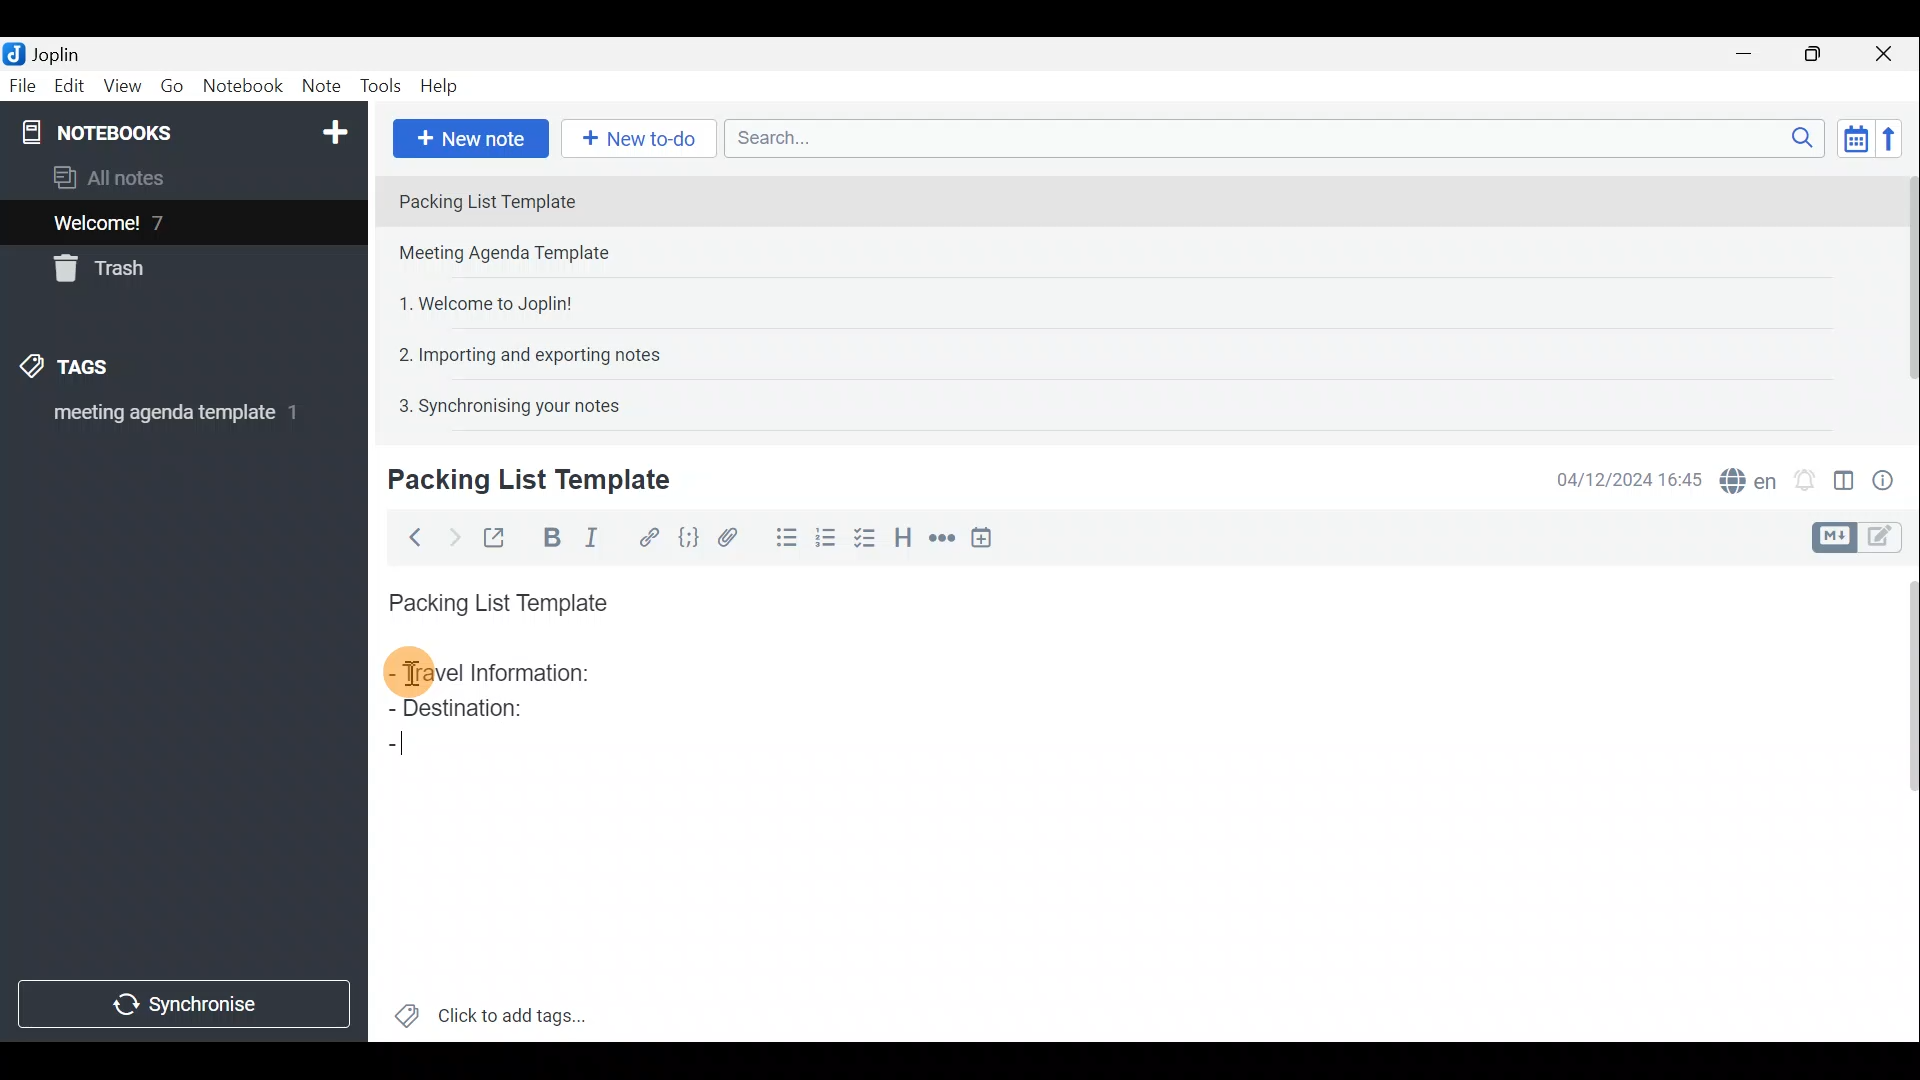 This screenshot has width=1920, height=1080. Describe the element at coordinates (905, 535) in the screenshot. I see `Heading` at that location.